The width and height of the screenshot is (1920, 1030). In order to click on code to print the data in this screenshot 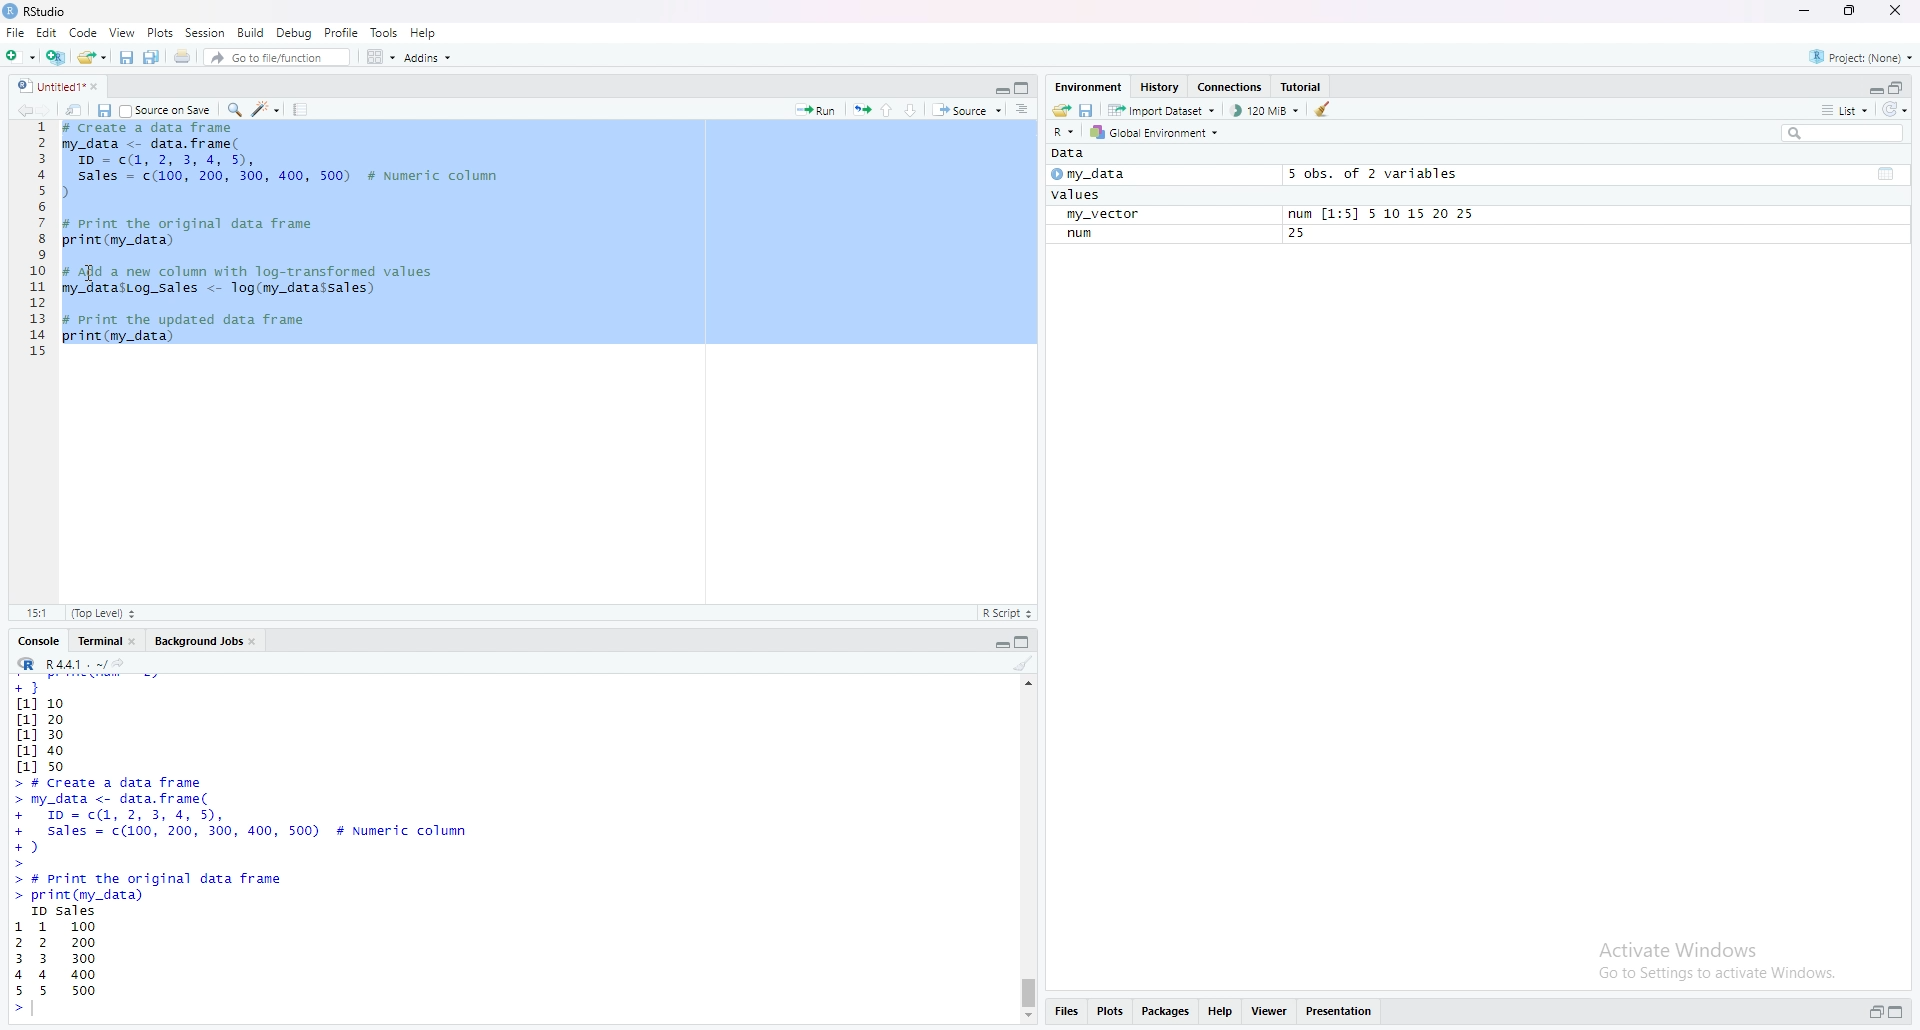, I will do `click(188, 328)`.